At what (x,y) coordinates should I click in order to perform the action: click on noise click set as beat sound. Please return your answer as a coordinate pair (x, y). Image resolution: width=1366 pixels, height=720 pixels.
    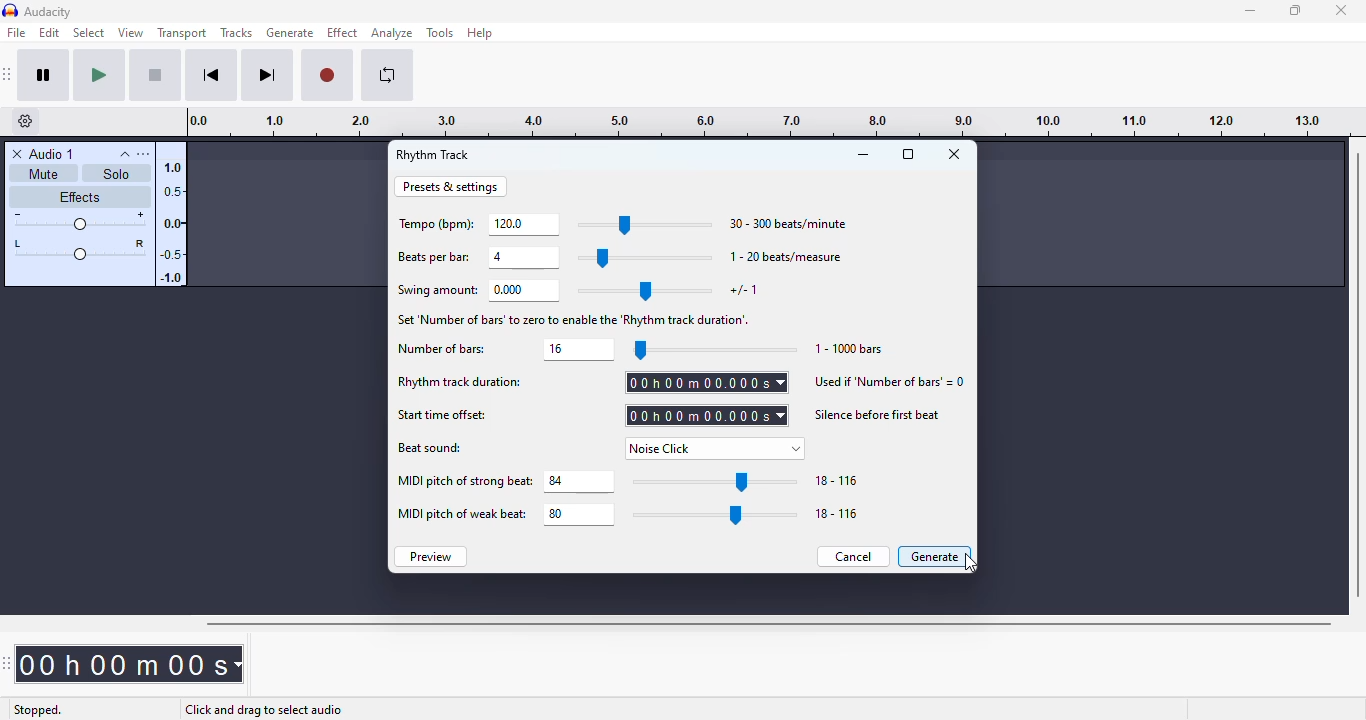
    Looking at the image, I should click on (714, 448).